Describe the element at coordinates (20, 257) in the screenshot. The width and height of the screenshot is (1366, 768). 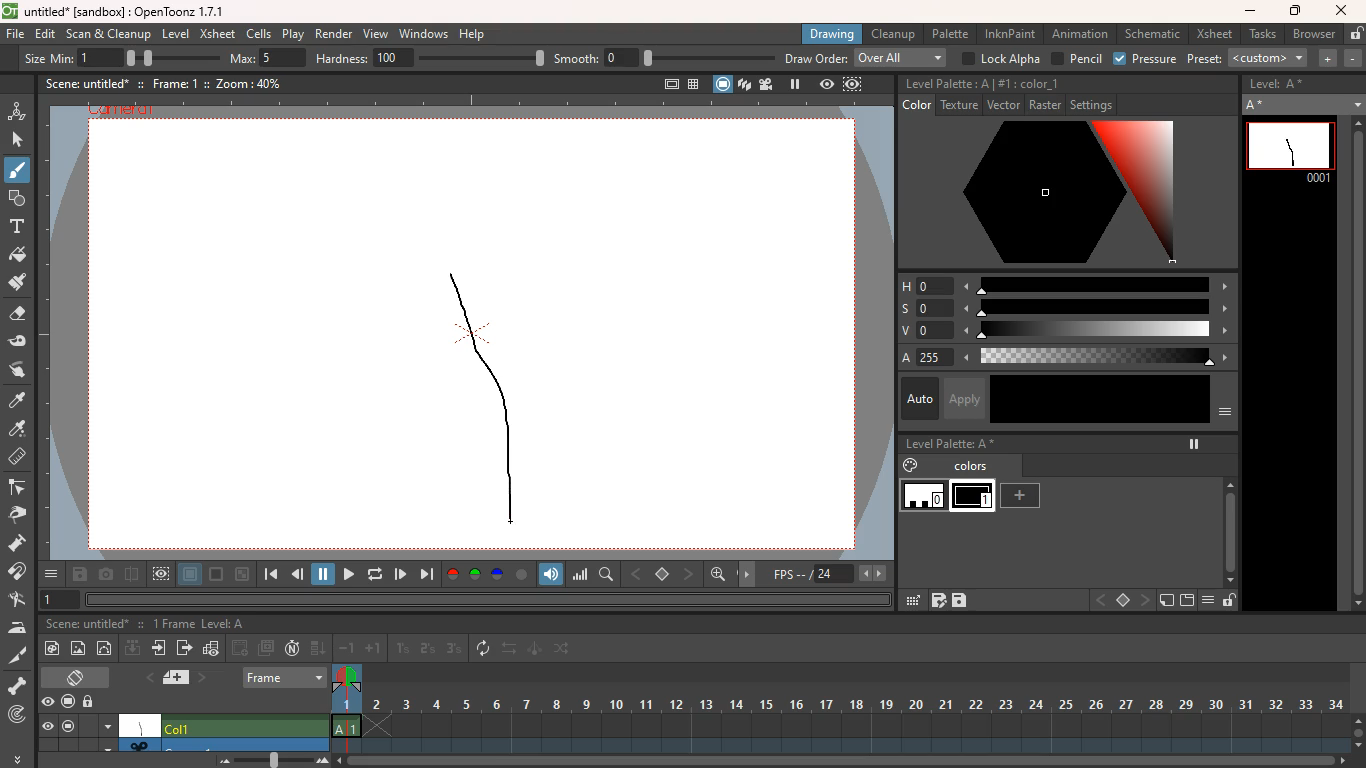
I see `paint` at that location.